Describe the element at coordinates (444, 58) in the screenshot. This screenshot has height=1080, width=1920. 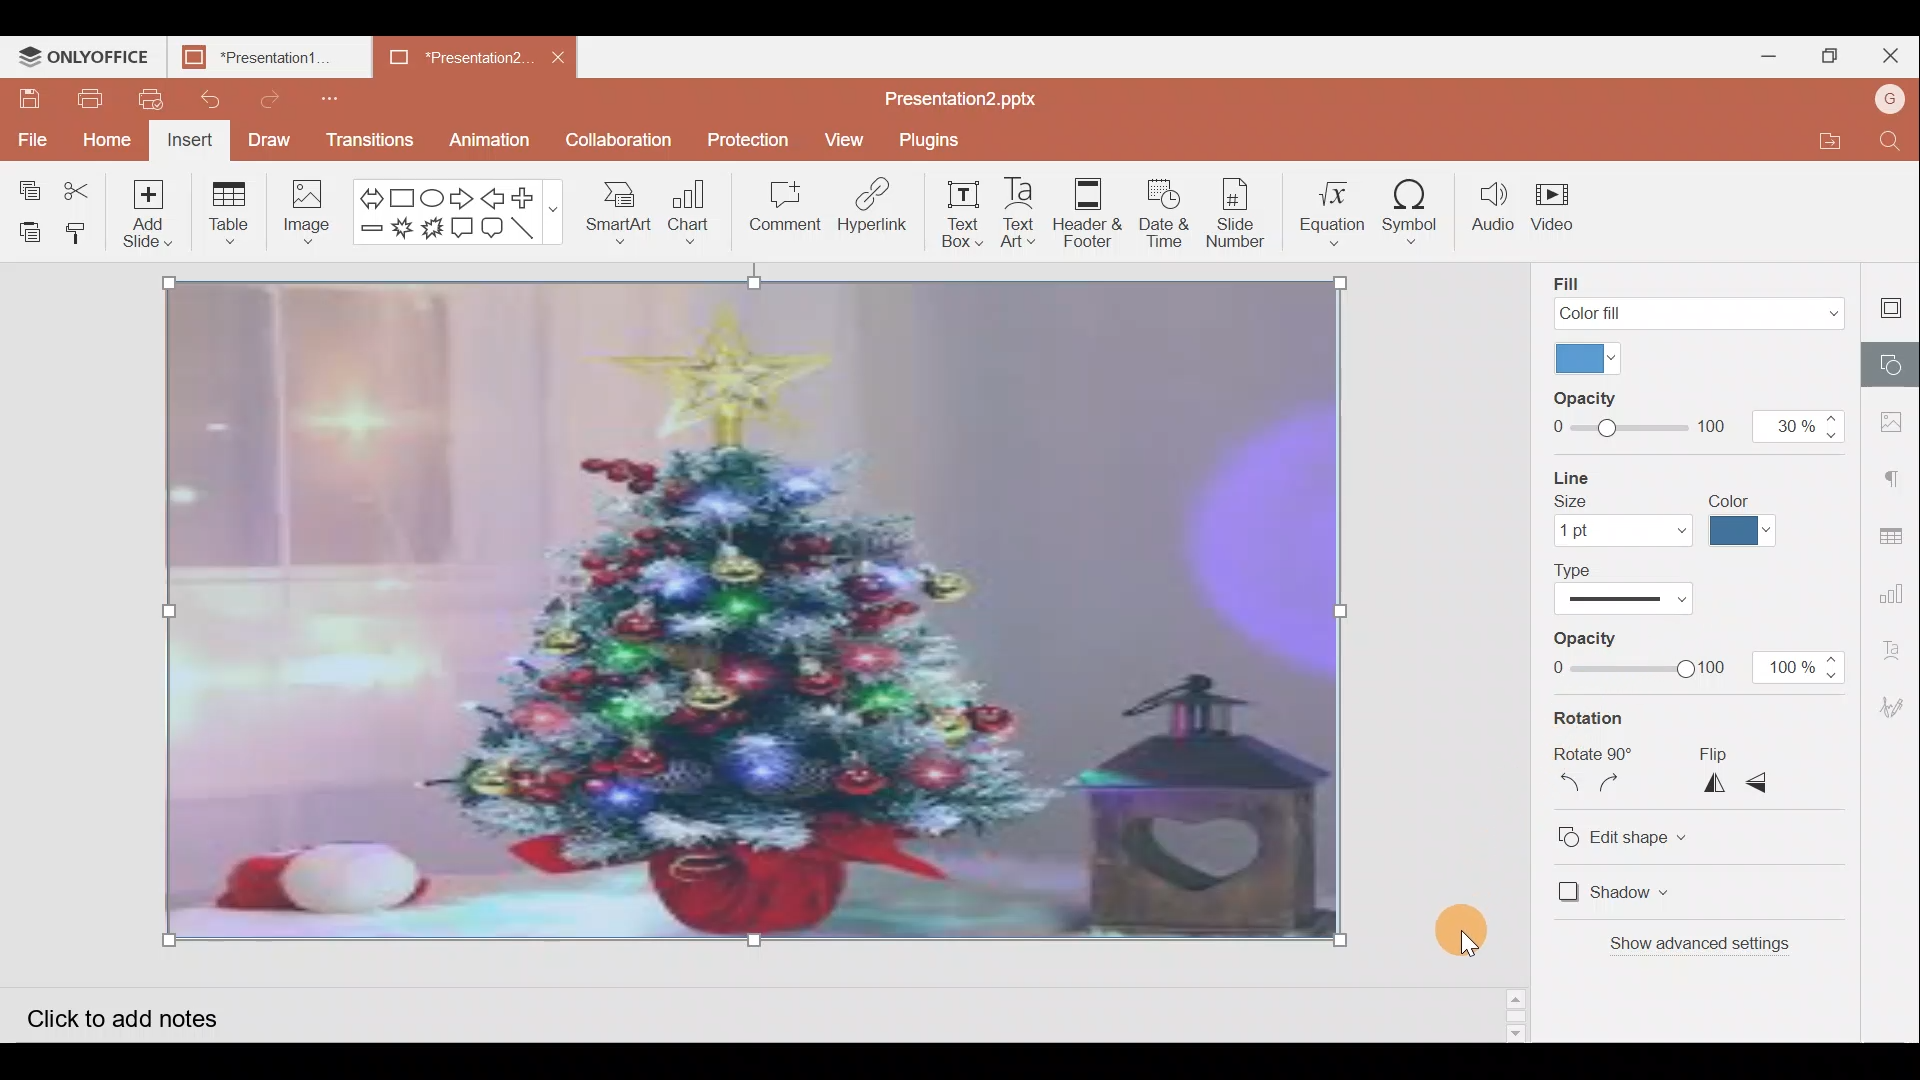
I see `Presentation2.` at that location.